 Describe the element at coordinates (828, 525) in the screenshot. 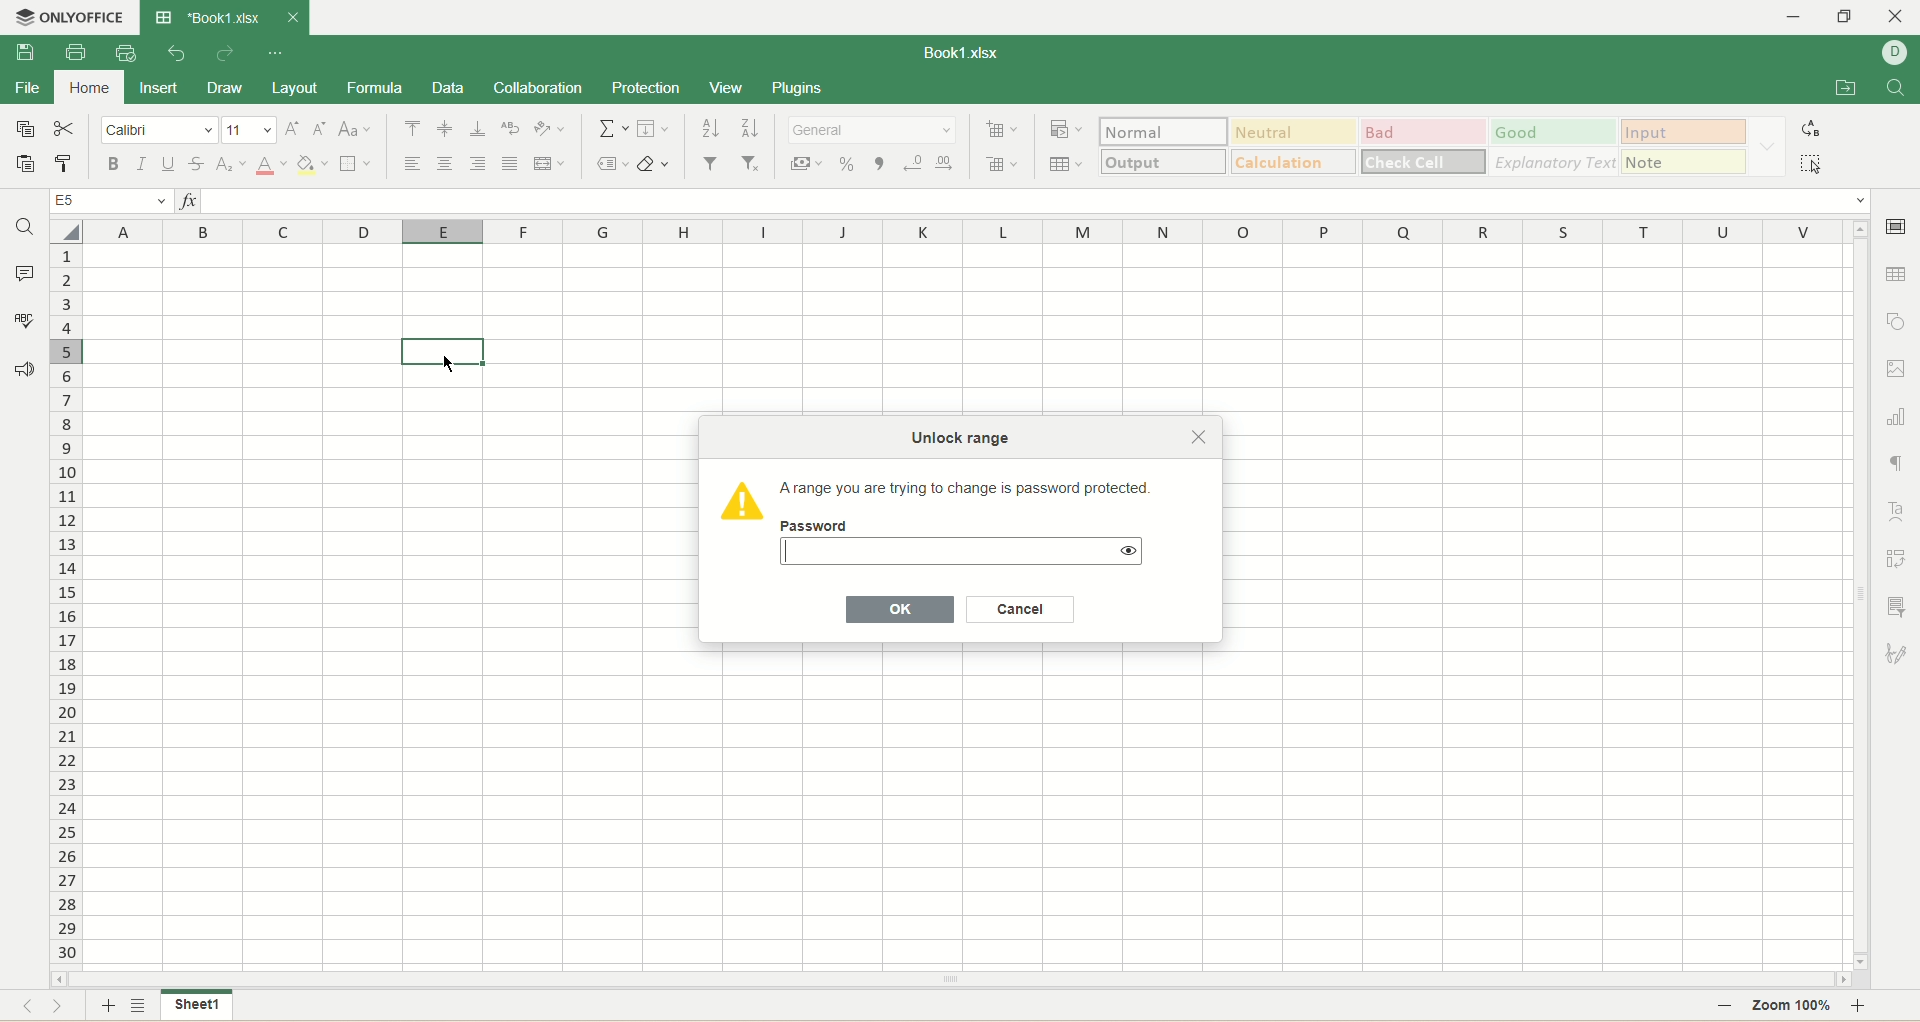

I see `Password` at that location.